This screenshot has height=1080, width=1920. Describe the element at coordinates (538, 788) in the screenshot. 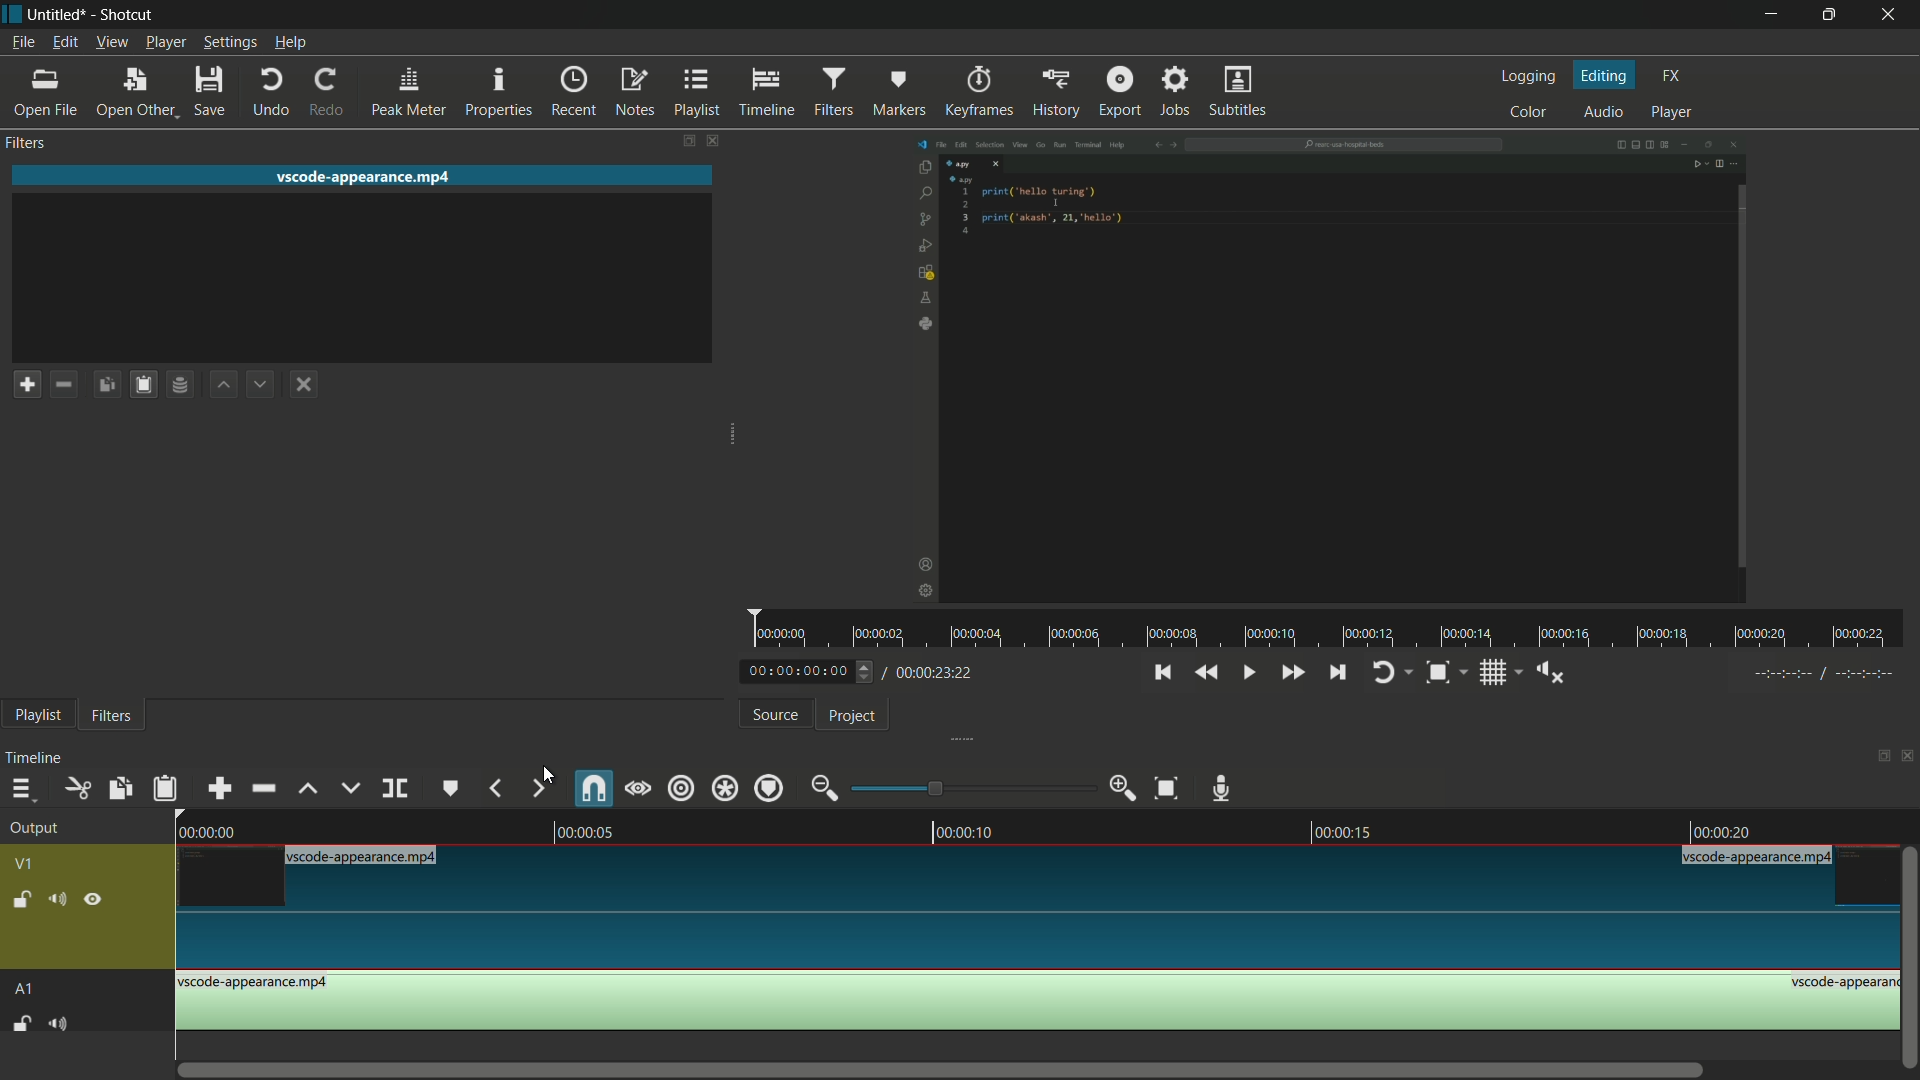

I see `next marker` at that location.